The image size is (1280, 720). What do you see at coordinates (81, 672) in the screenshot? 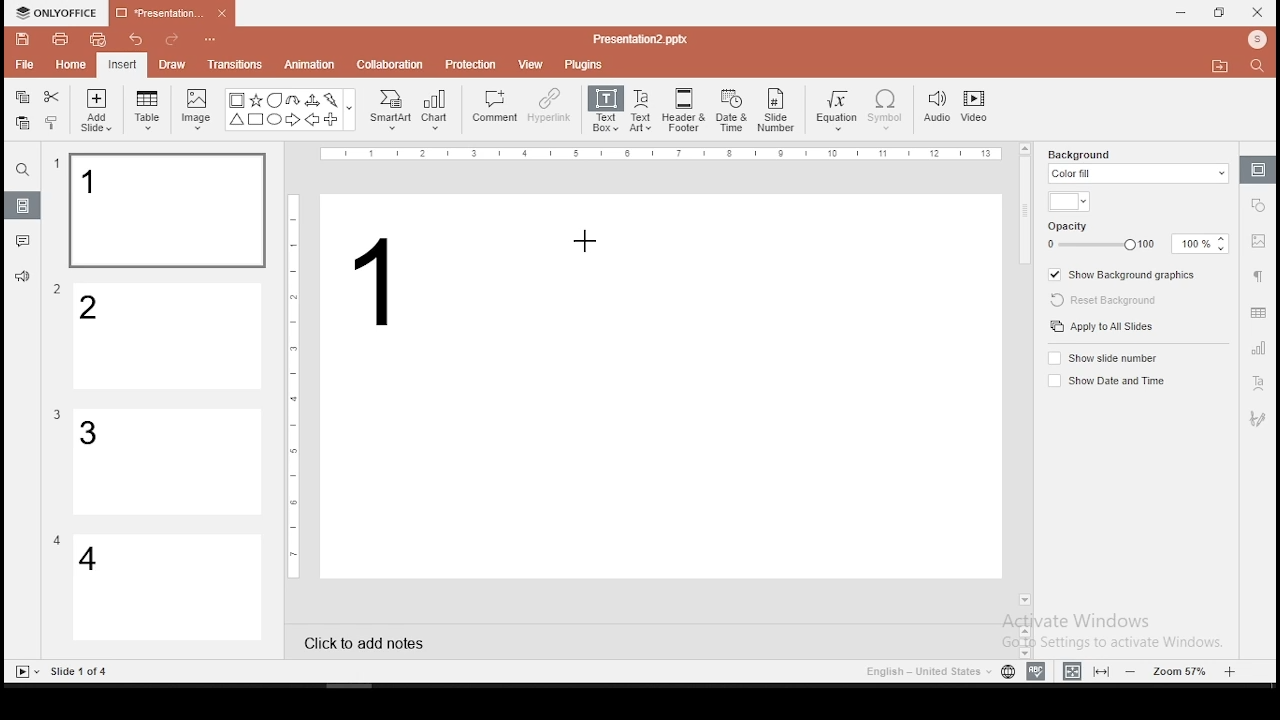
I see `` at bounding box center [81, 672].